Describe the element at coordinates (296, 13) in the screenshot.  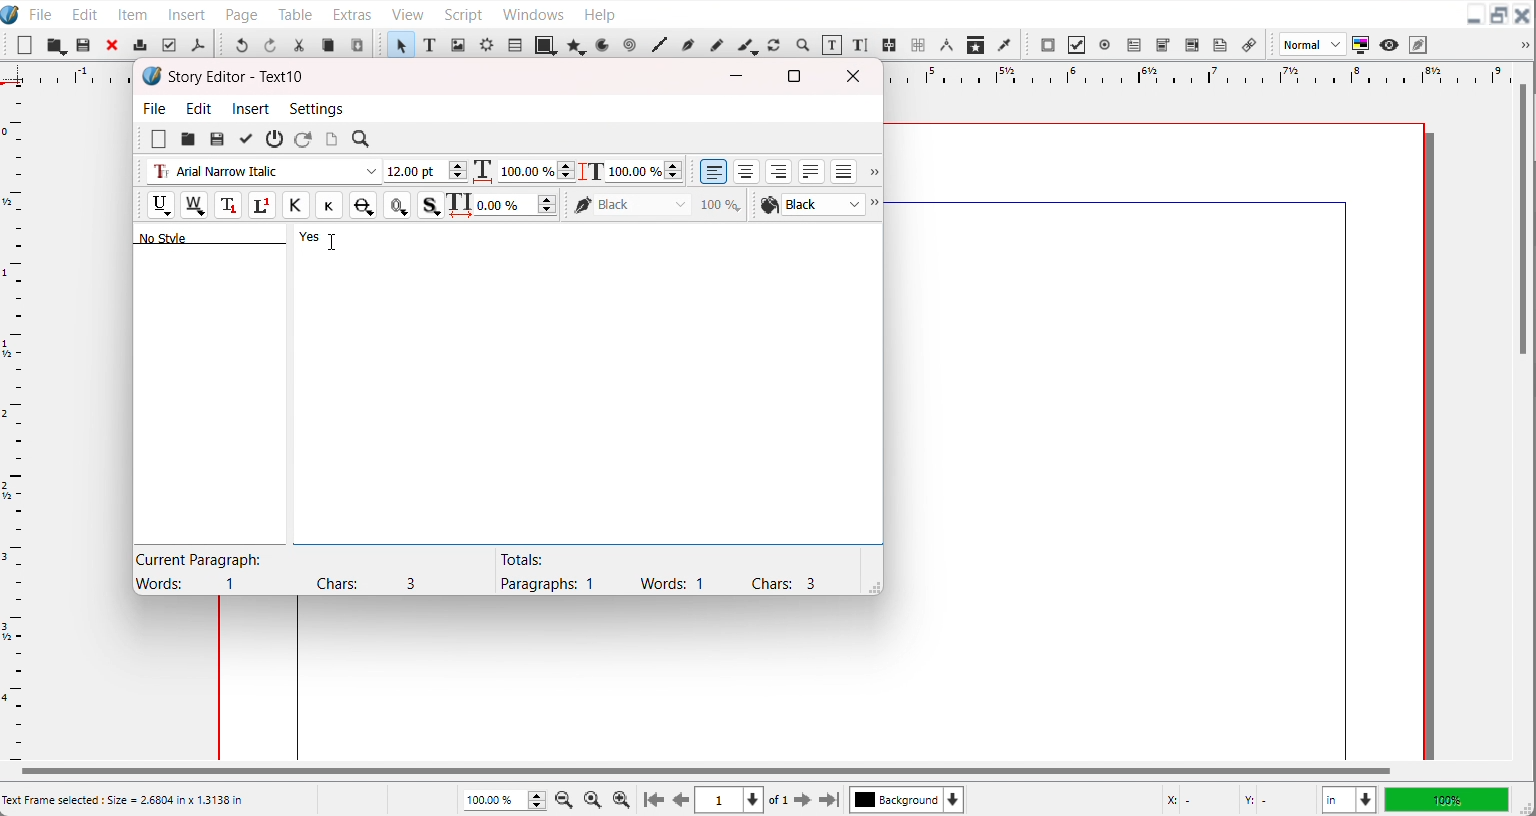
I see `Table` at that location.